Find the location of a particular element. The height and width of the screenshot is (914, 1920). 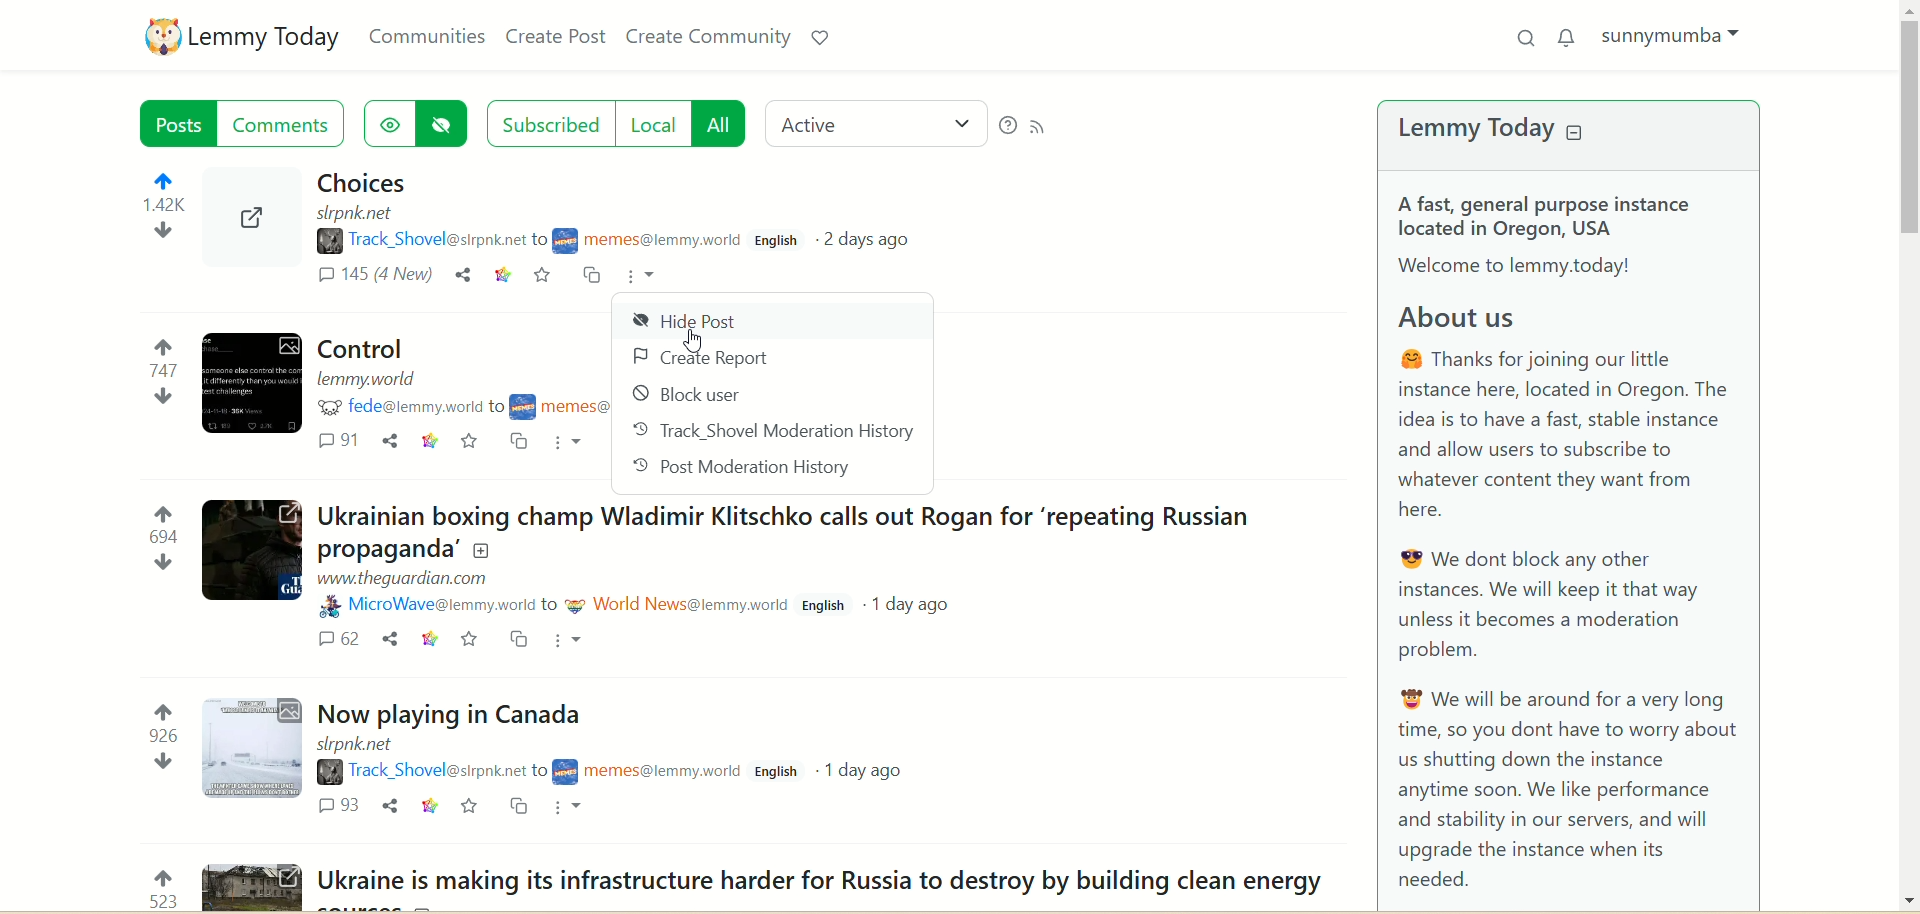

username is located at coordinates (435, 606).